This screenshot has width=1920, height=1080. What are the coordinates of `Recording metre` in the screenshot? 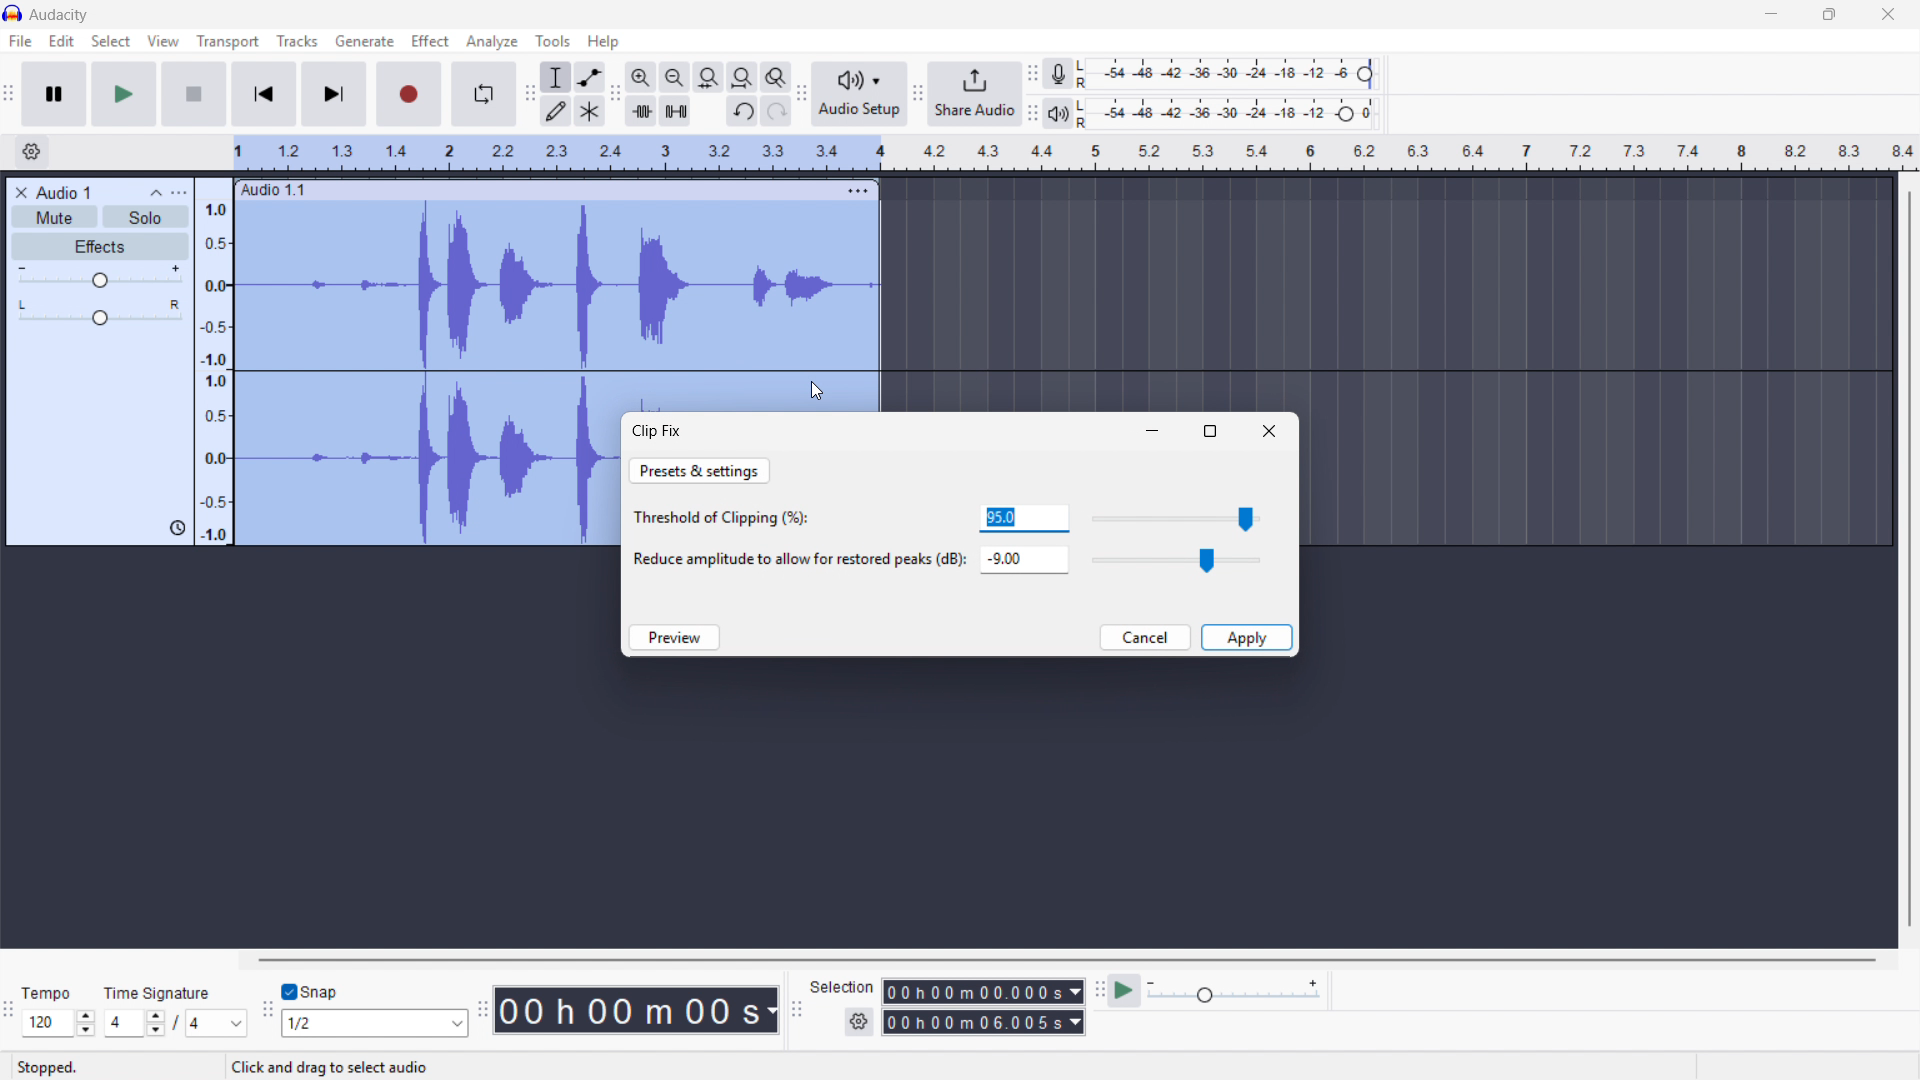 It's located at (1058, 74).